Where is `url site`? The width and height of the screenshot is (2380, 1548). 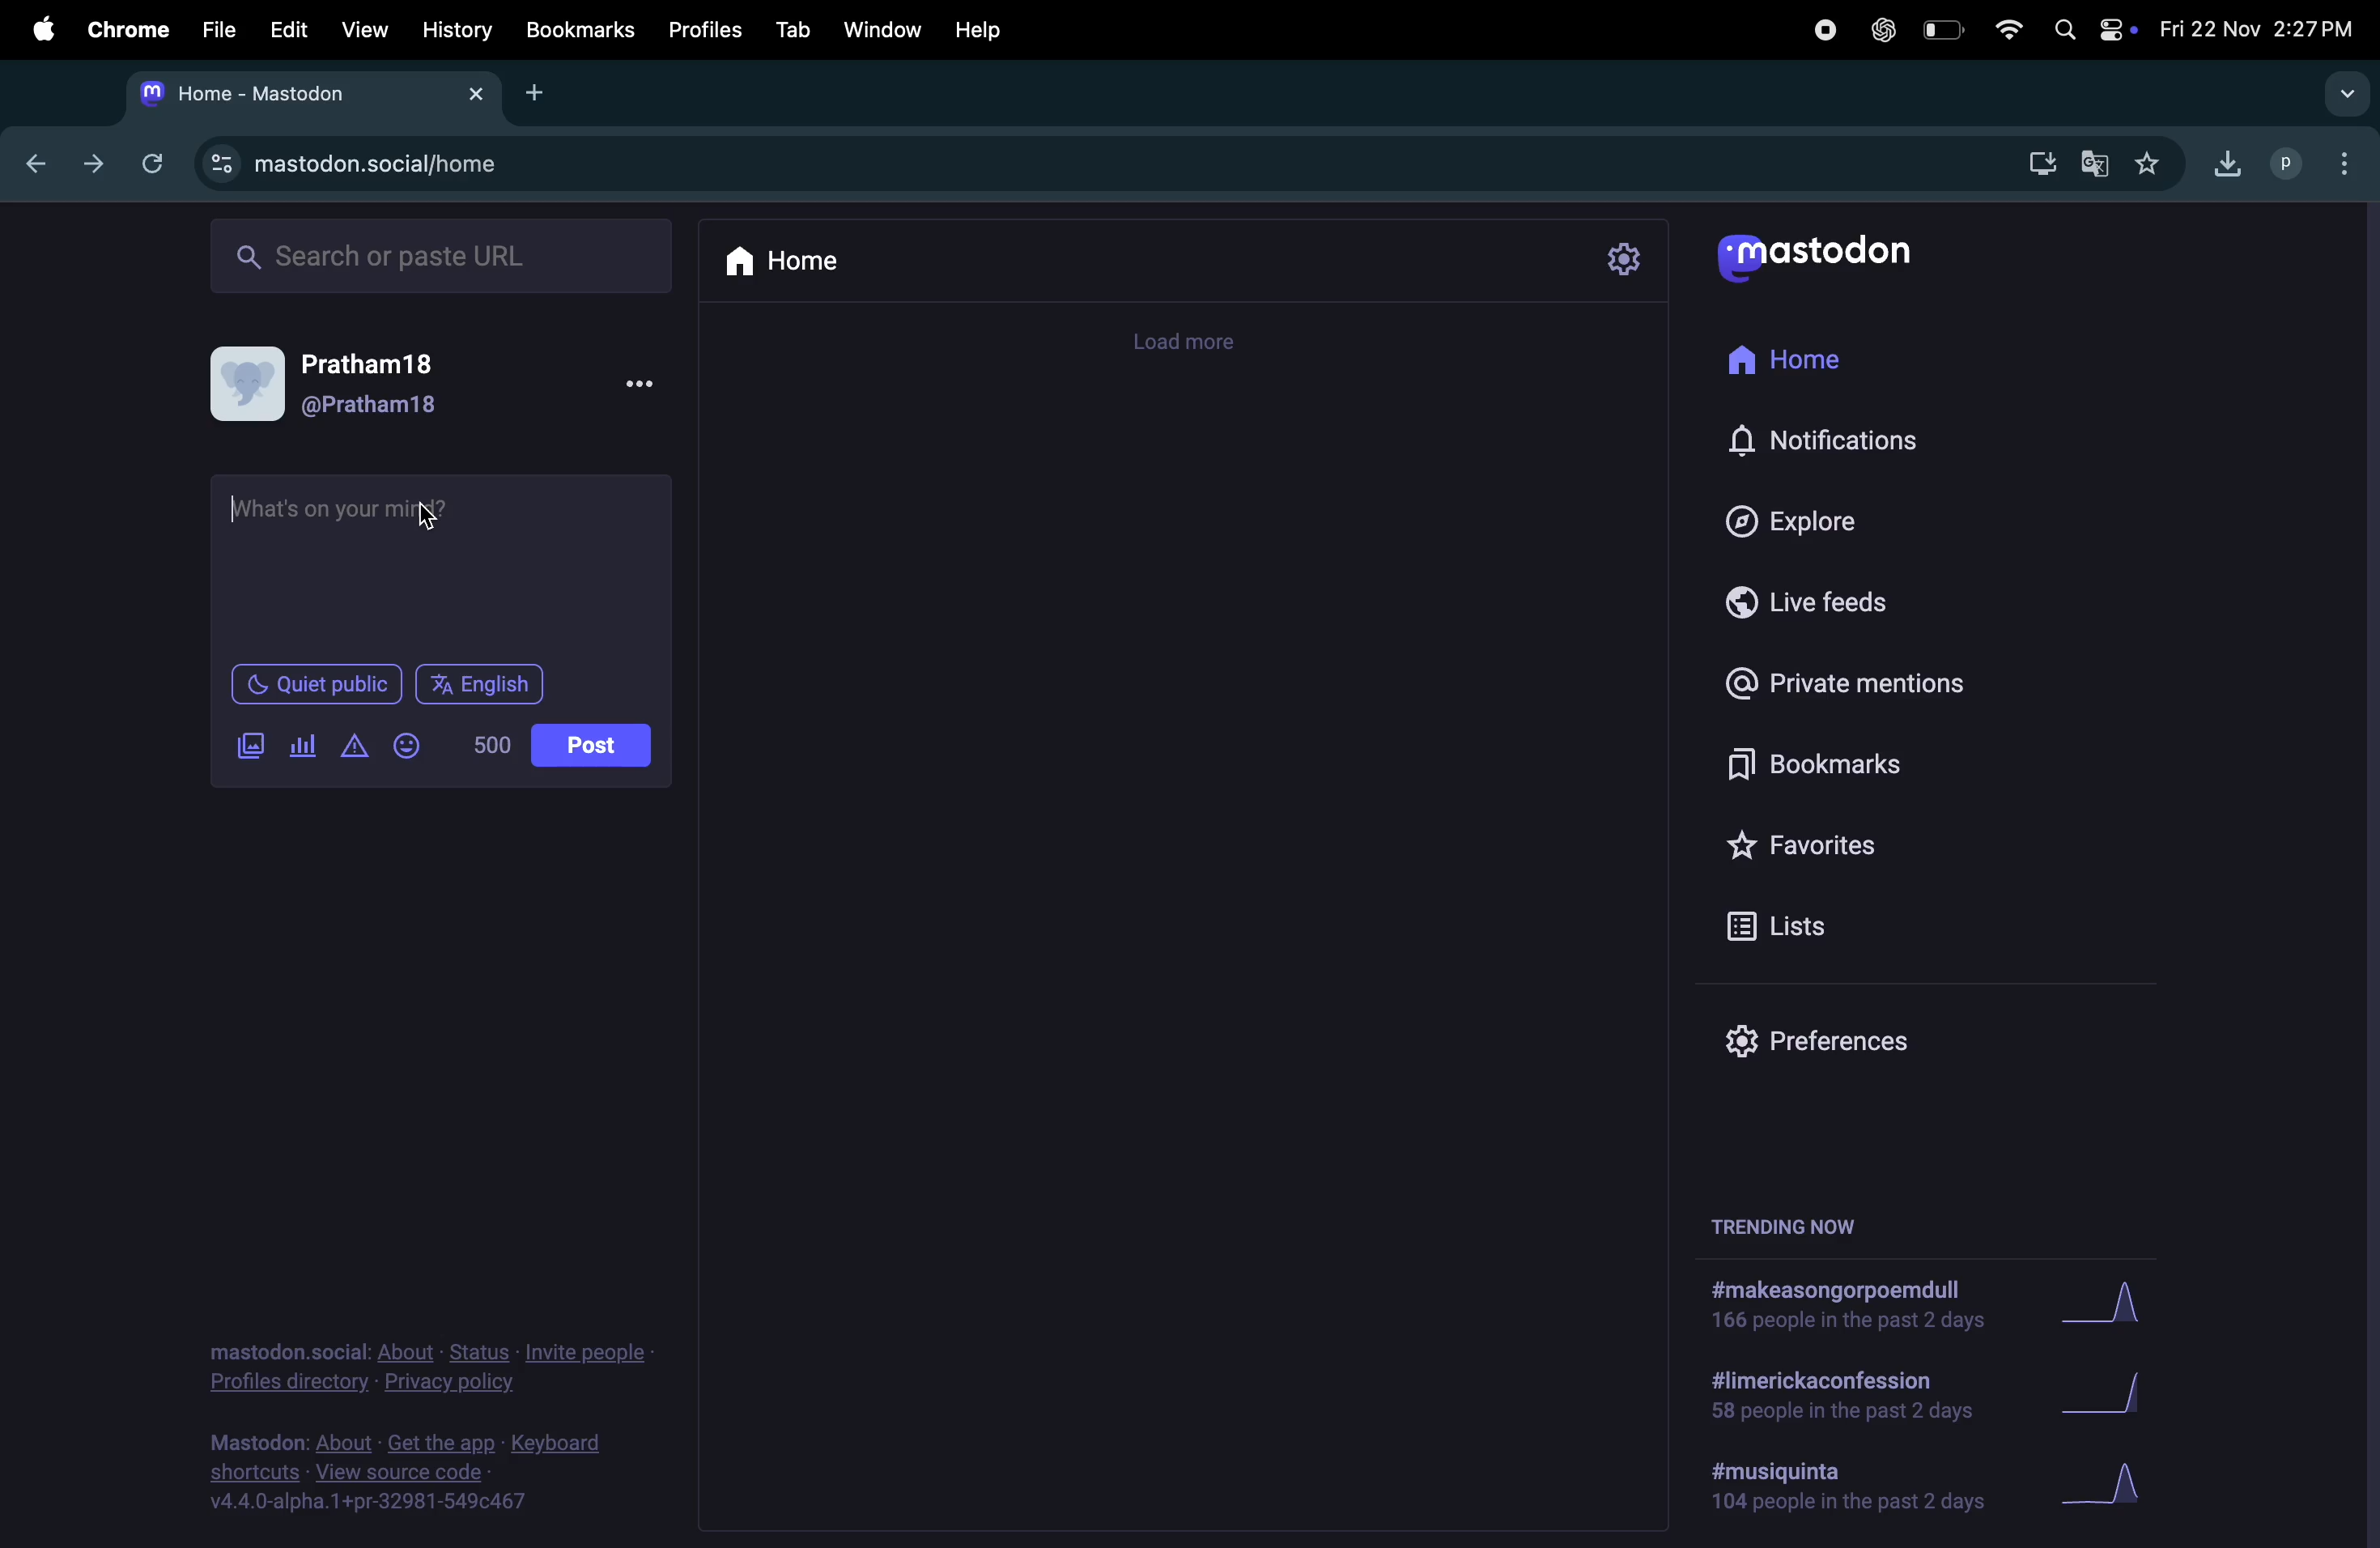
url site is located at coordinates (366, 168).